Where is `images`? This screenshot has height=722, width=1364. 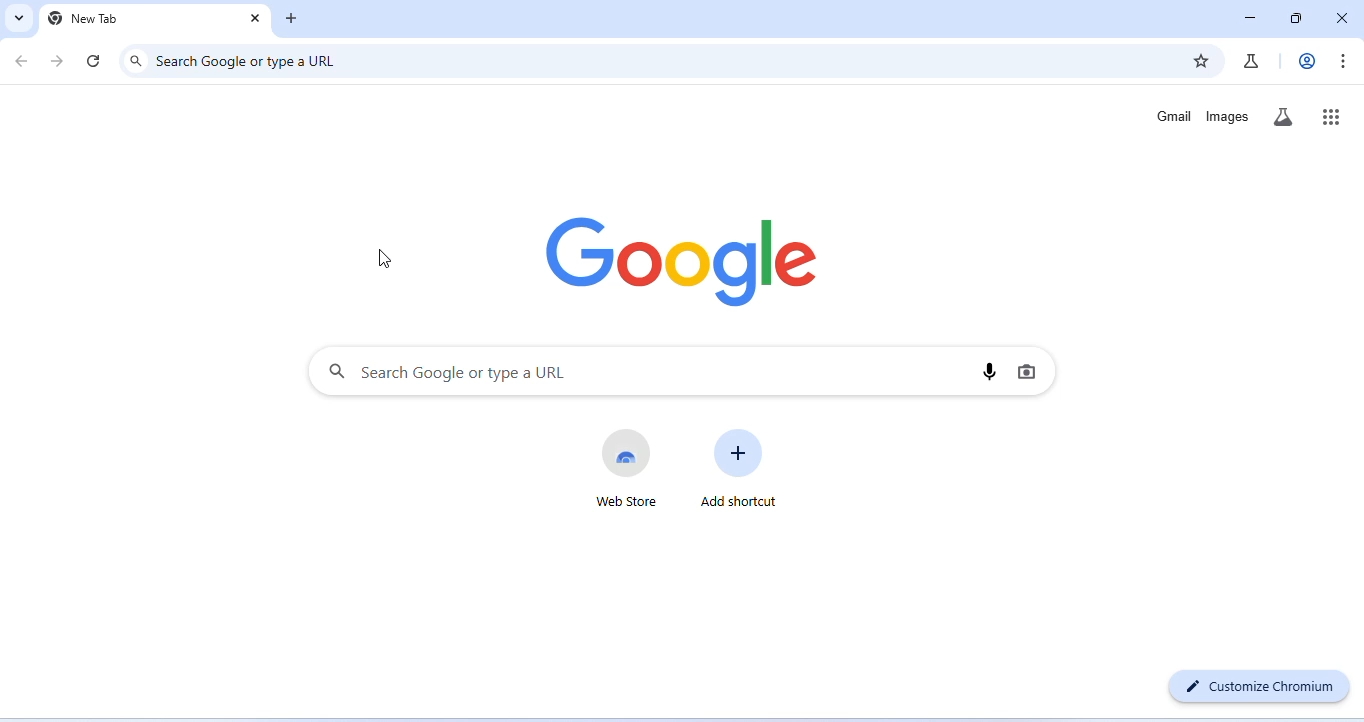
images is located at coordinates (1229, 117).